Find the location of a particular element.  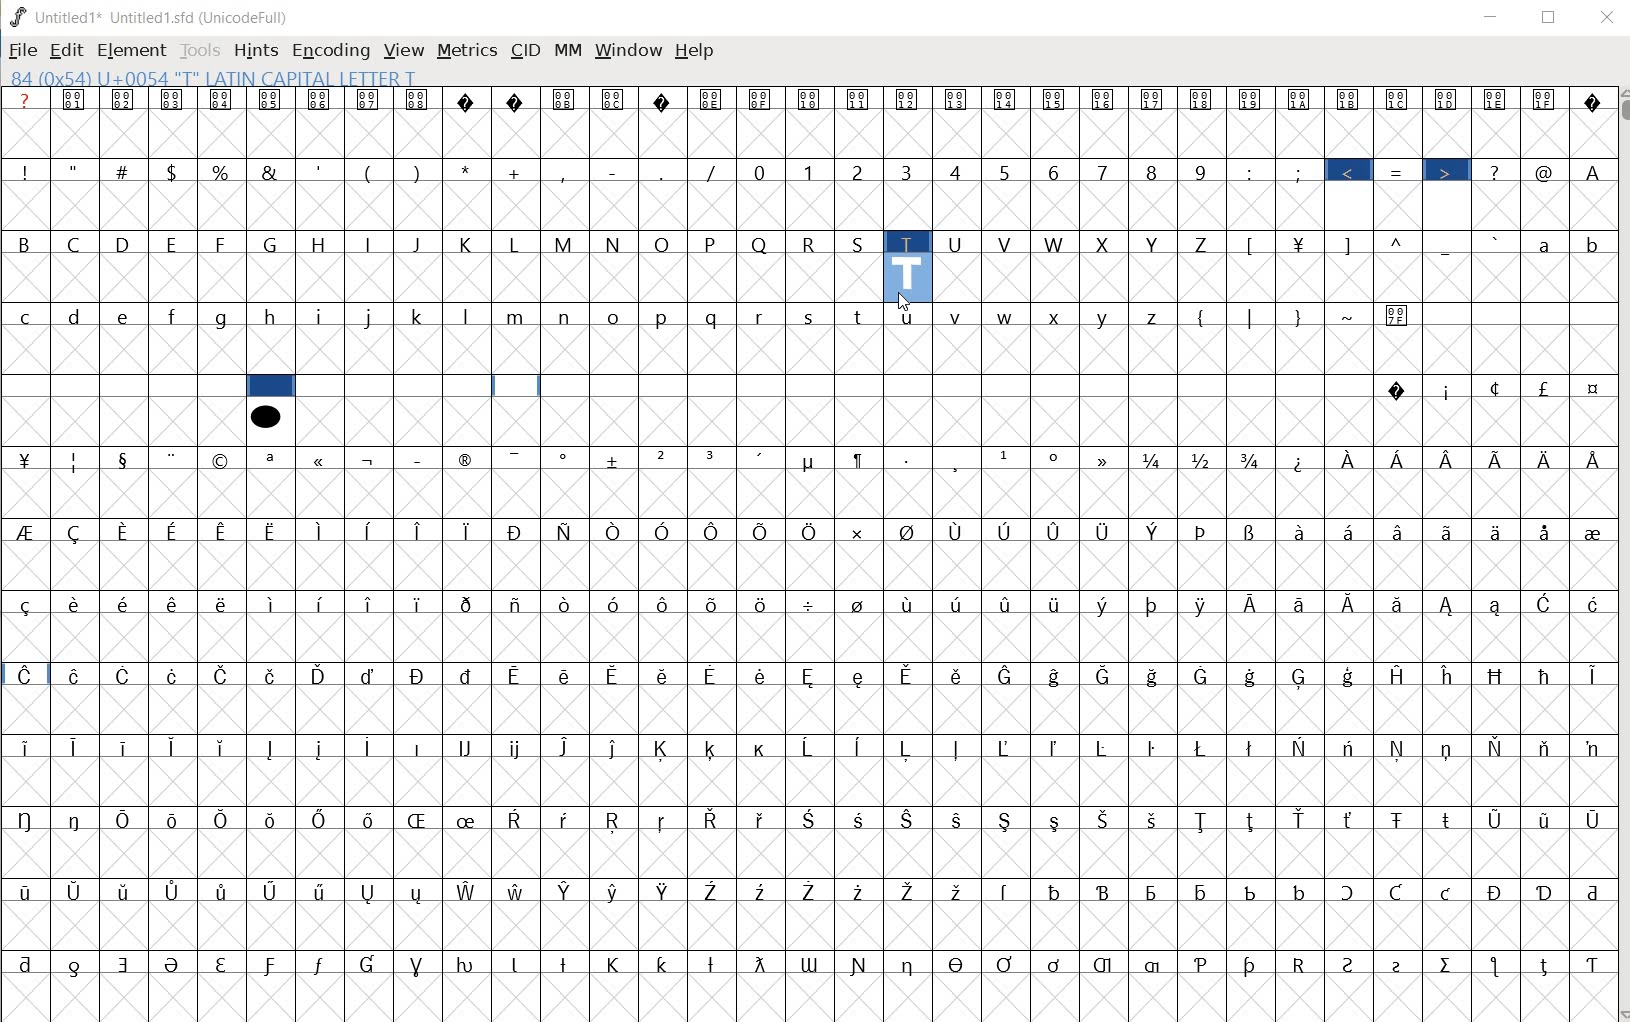

. is located at coordinates (664, 173).